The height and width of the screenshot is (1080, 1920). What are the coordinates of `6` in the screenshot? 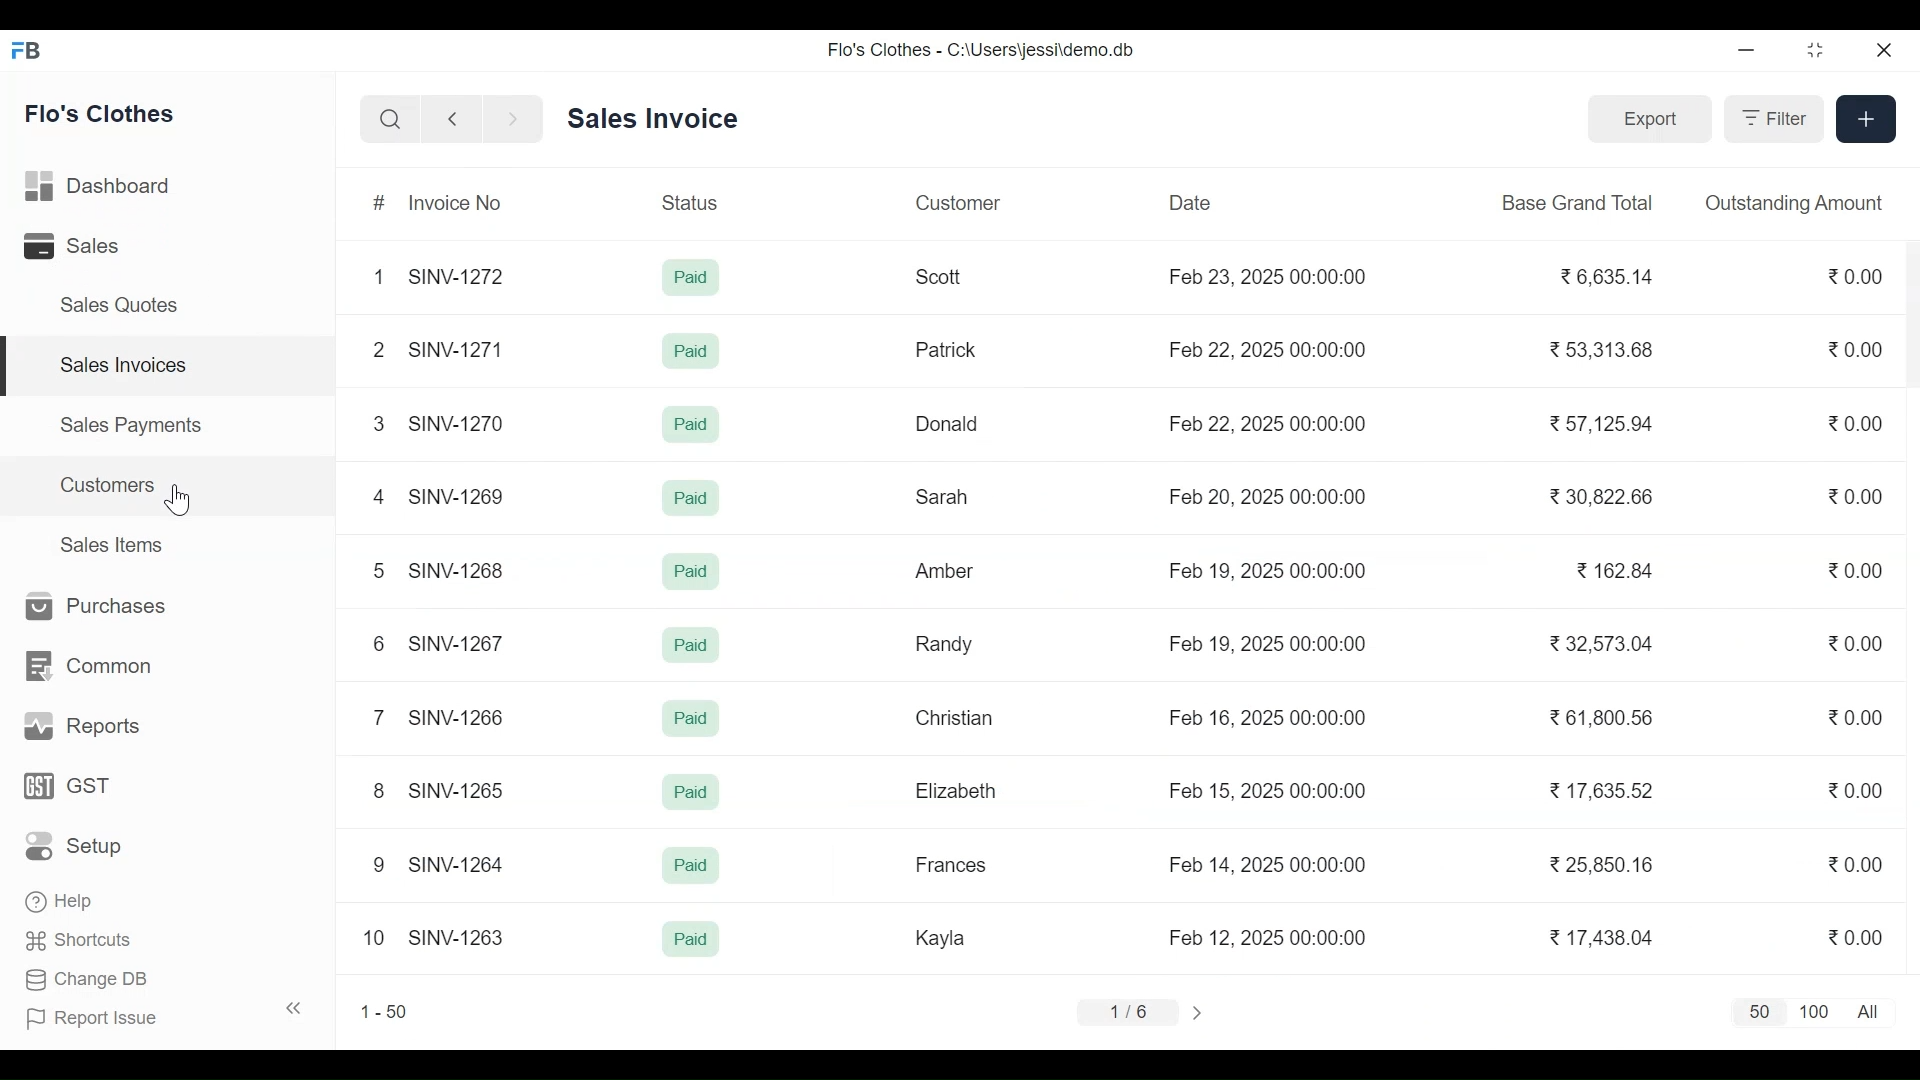 It's located at (380, 643).